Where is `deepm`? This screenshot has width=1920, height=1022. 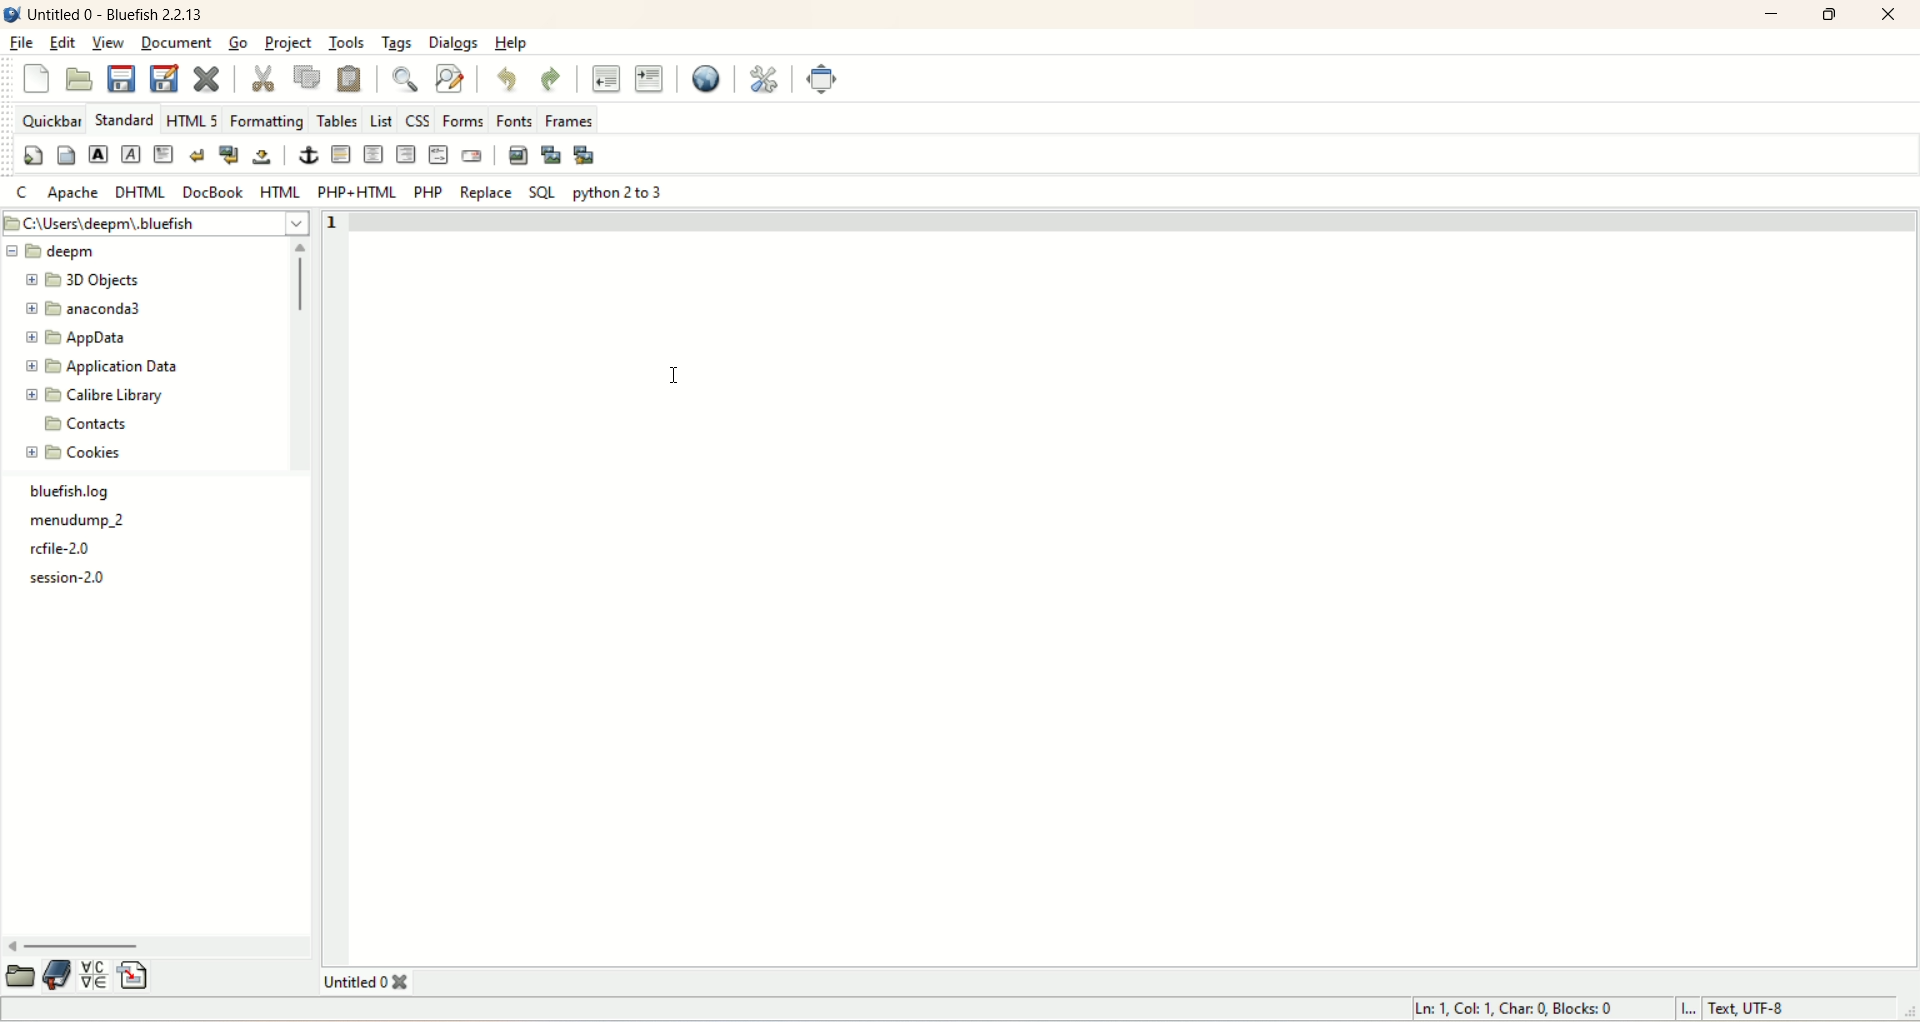
deepm is located at coordinates (57, 252).